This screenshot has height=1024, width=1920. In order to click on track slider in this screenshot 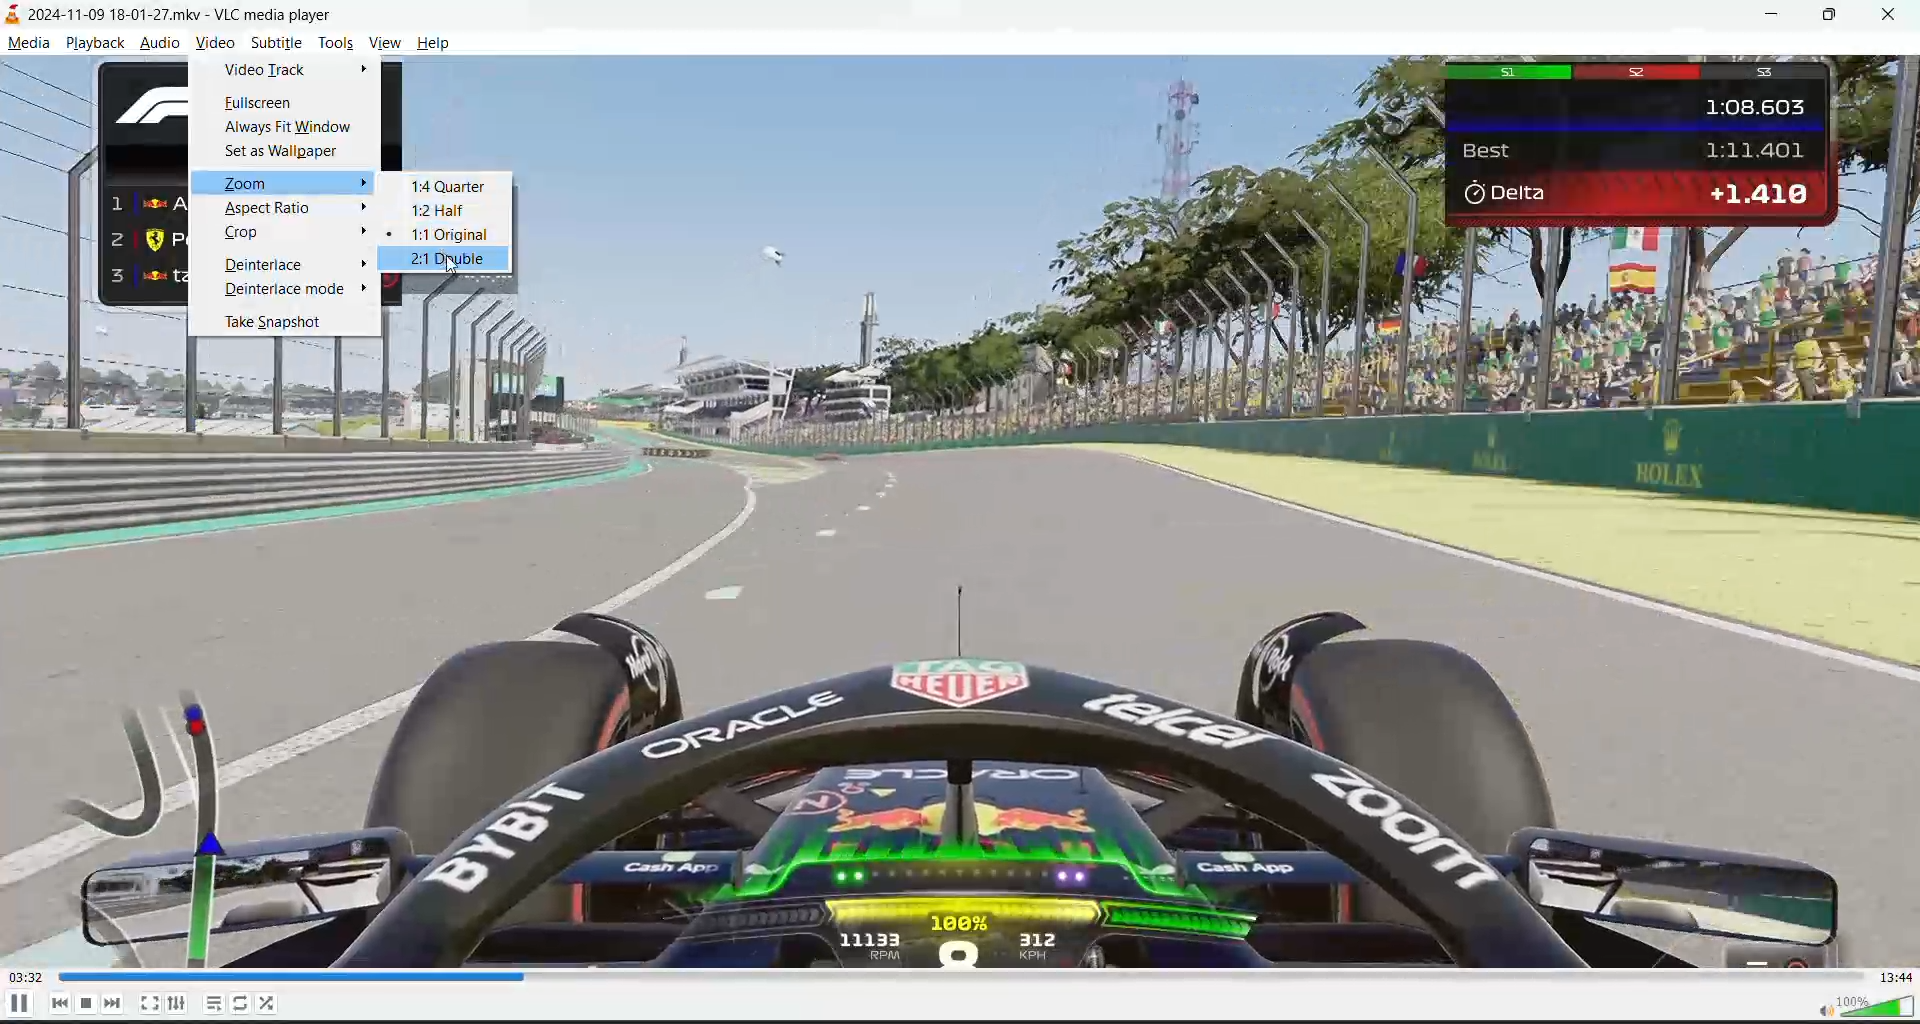, I will do `click(952, 977)`.